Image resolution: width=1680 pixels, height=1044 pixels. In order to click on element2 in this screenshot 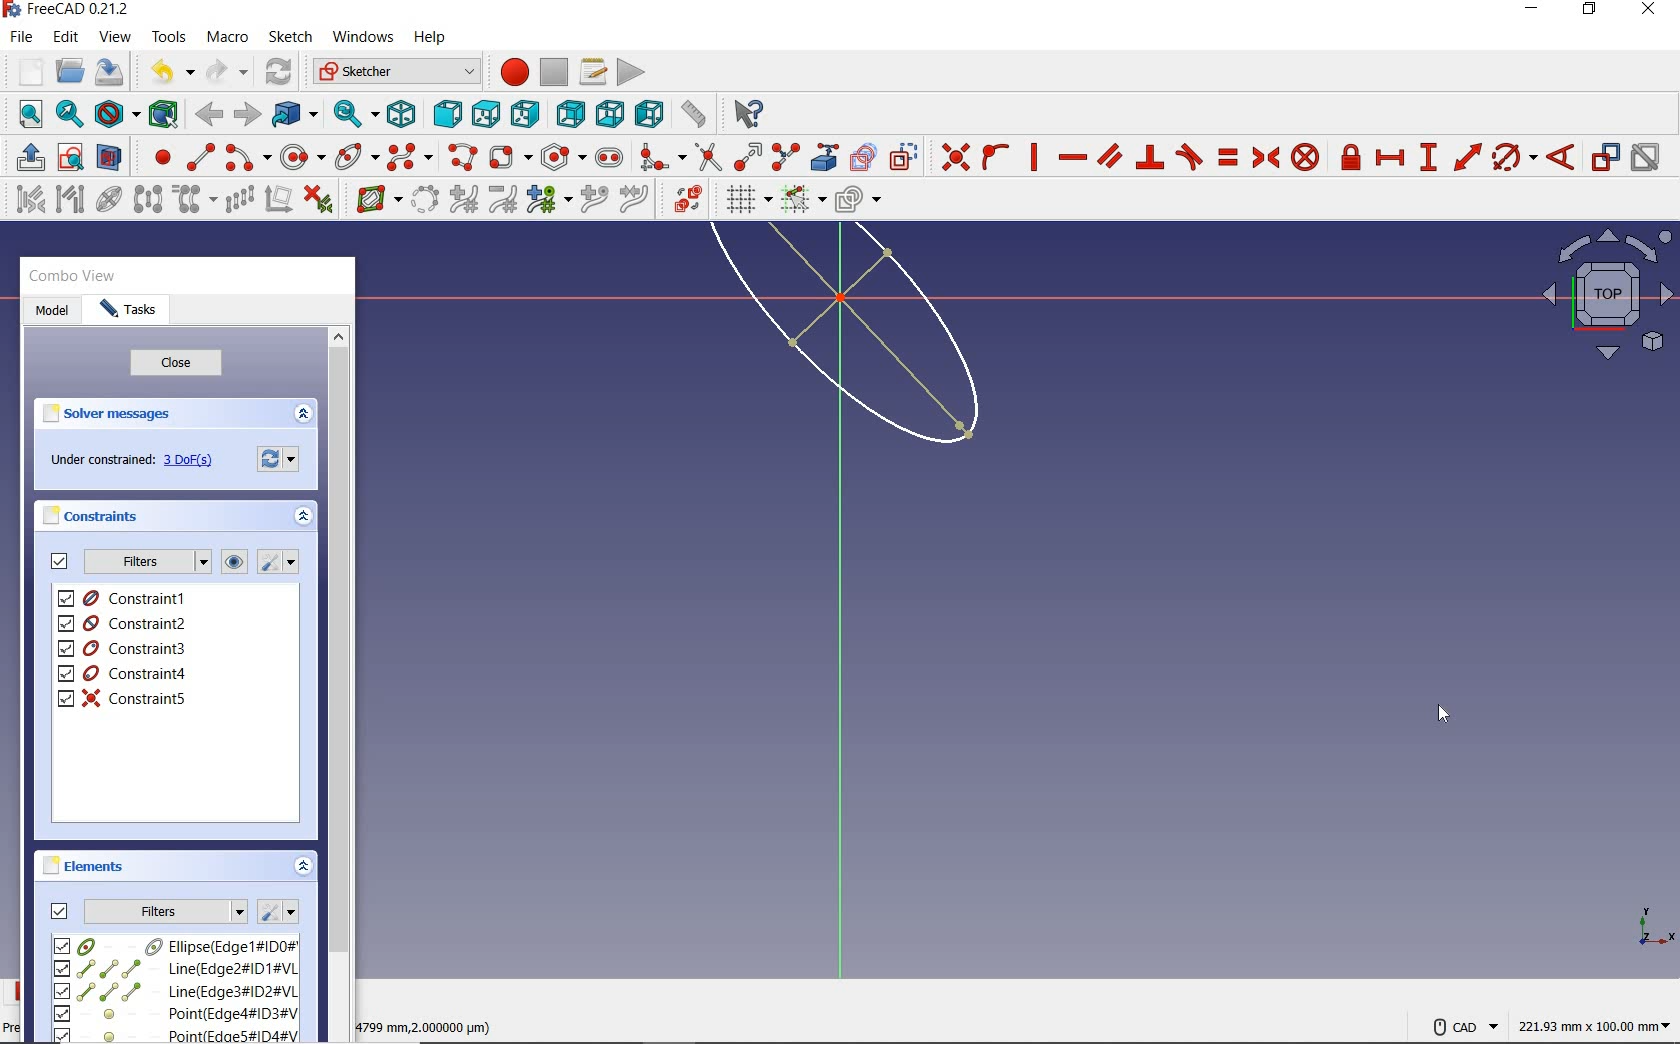, I will do `click(175, 968)`.